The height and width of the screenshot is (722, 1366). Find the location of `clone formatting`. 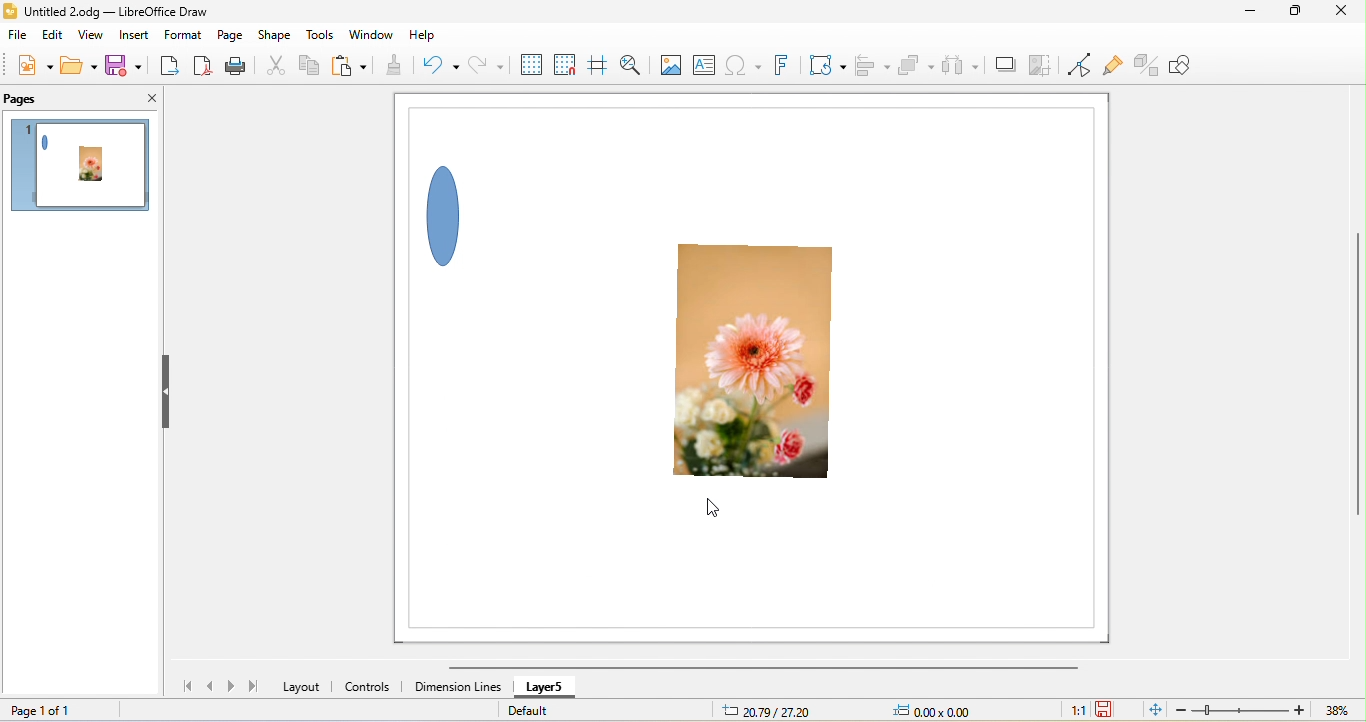

clone formatting is located at coordinates (391, 66).